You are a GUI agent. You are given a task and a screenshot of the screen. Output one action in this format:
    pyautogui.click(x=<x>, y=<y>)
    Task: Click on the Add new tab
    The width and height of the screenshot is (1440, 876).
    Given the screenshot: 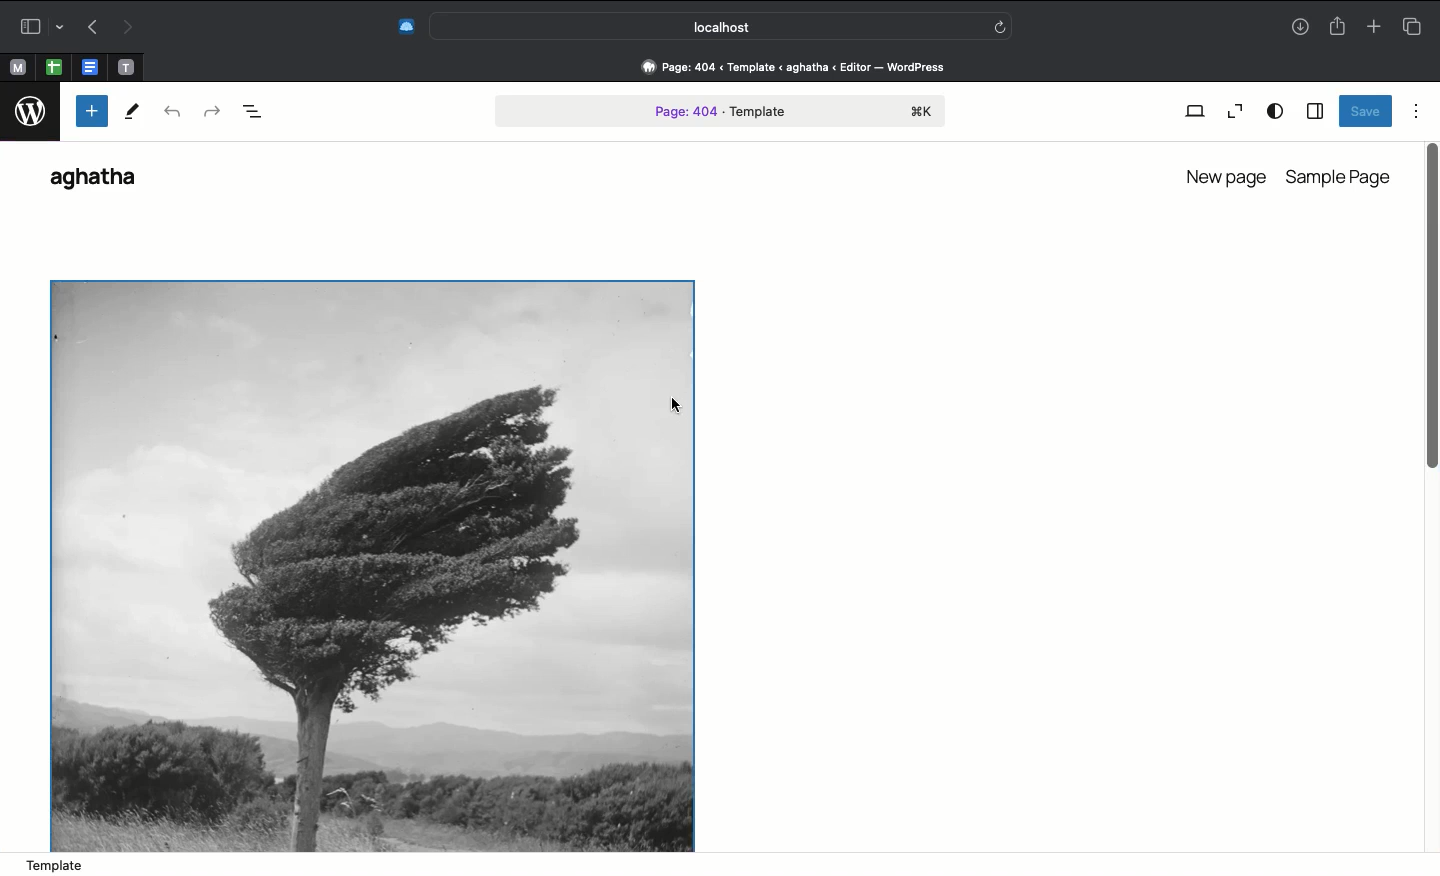 What is the action you would take?
    pyautogui.click(x=1373, y=23)
    